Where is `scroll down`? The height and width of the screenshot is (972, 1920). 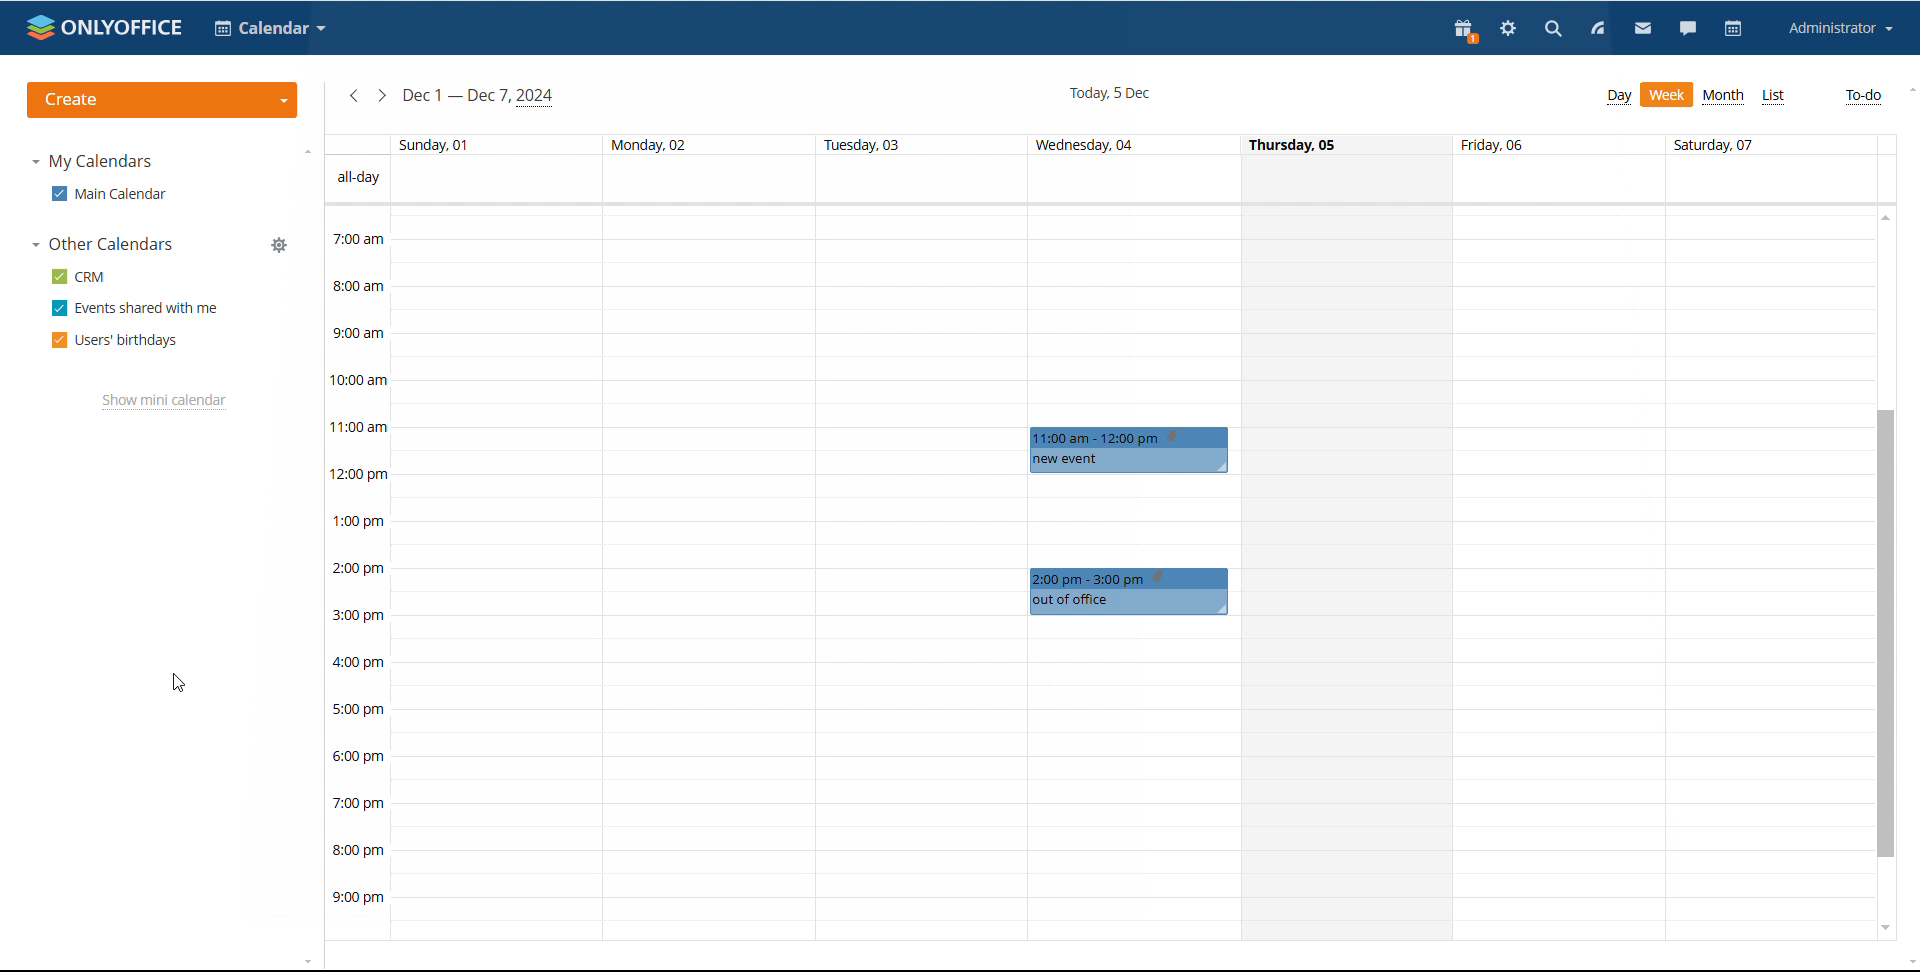 scroll down is located at coordinates (1883, 927).